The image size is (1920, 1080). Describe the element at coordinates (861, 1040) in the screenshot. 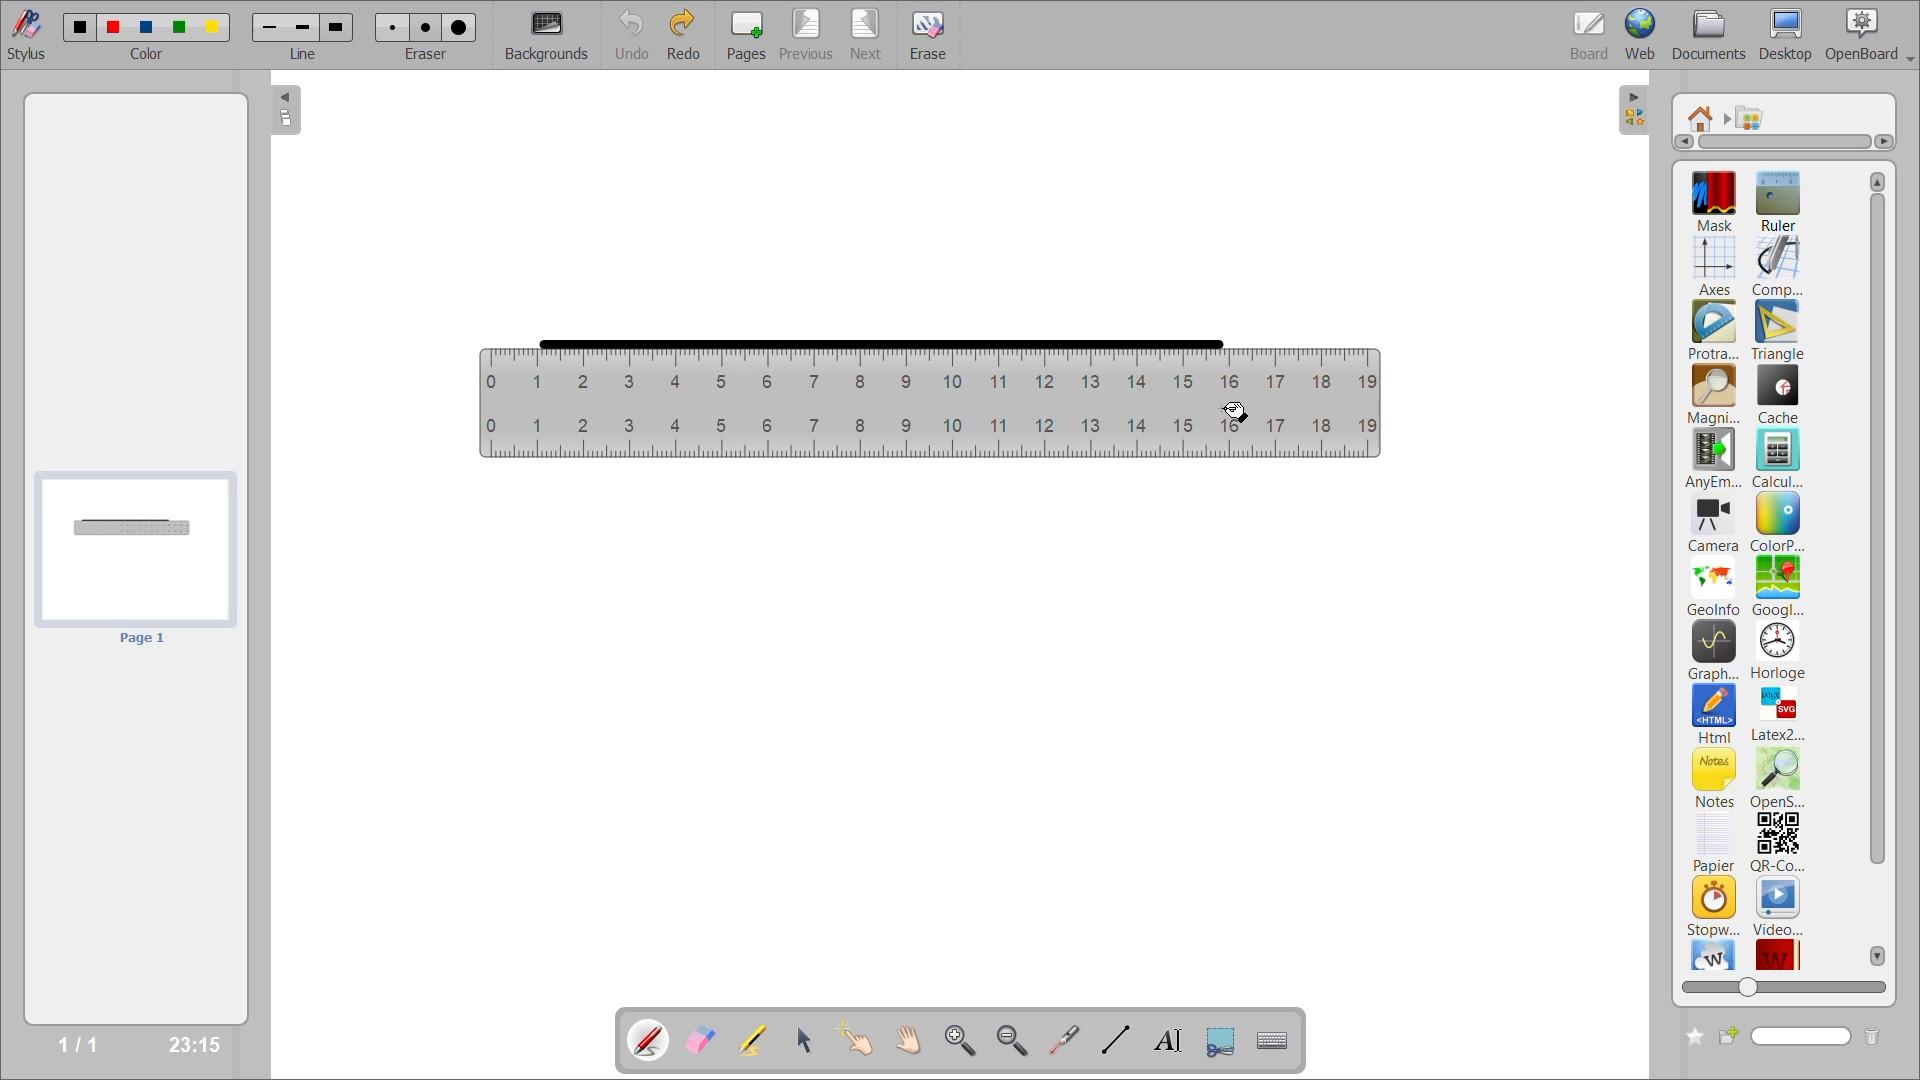

I see `interact with items` at that location.